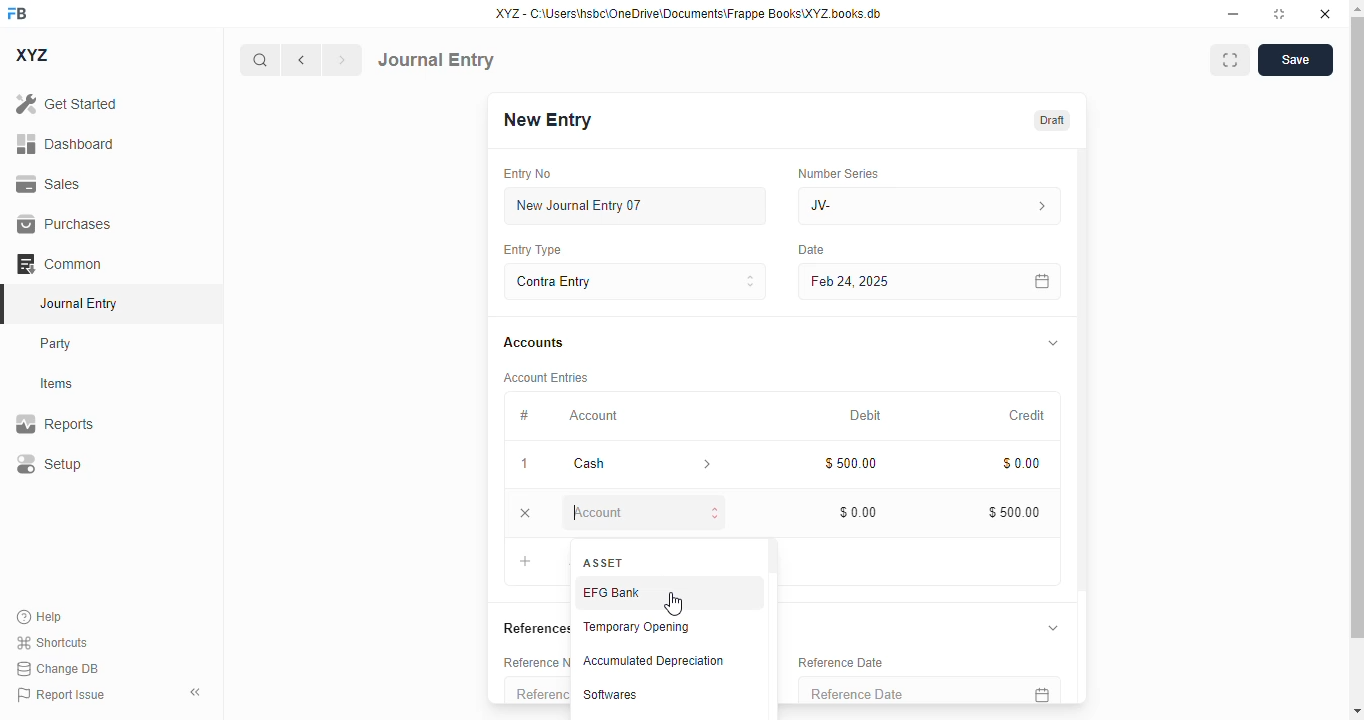  Describe the element at coordinates (1357, 9) in the screenshot. I see `scroll up` at that location.